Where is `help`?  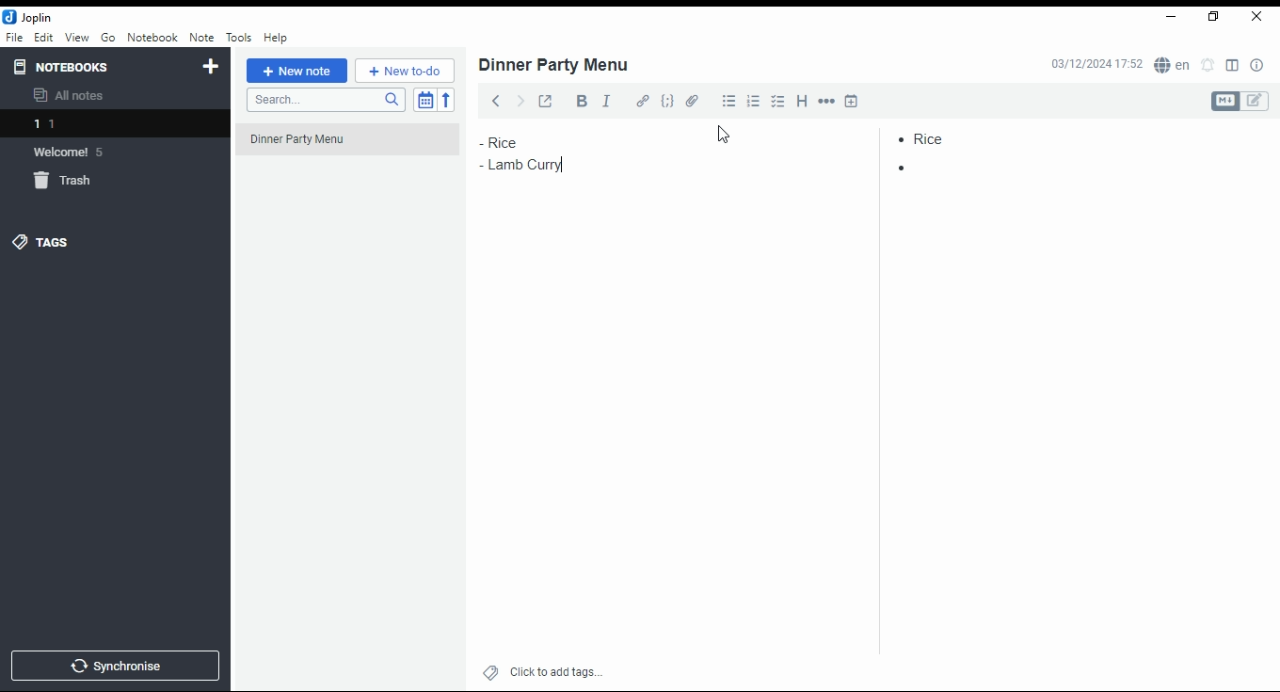
help is located at coordinates (276, 38).